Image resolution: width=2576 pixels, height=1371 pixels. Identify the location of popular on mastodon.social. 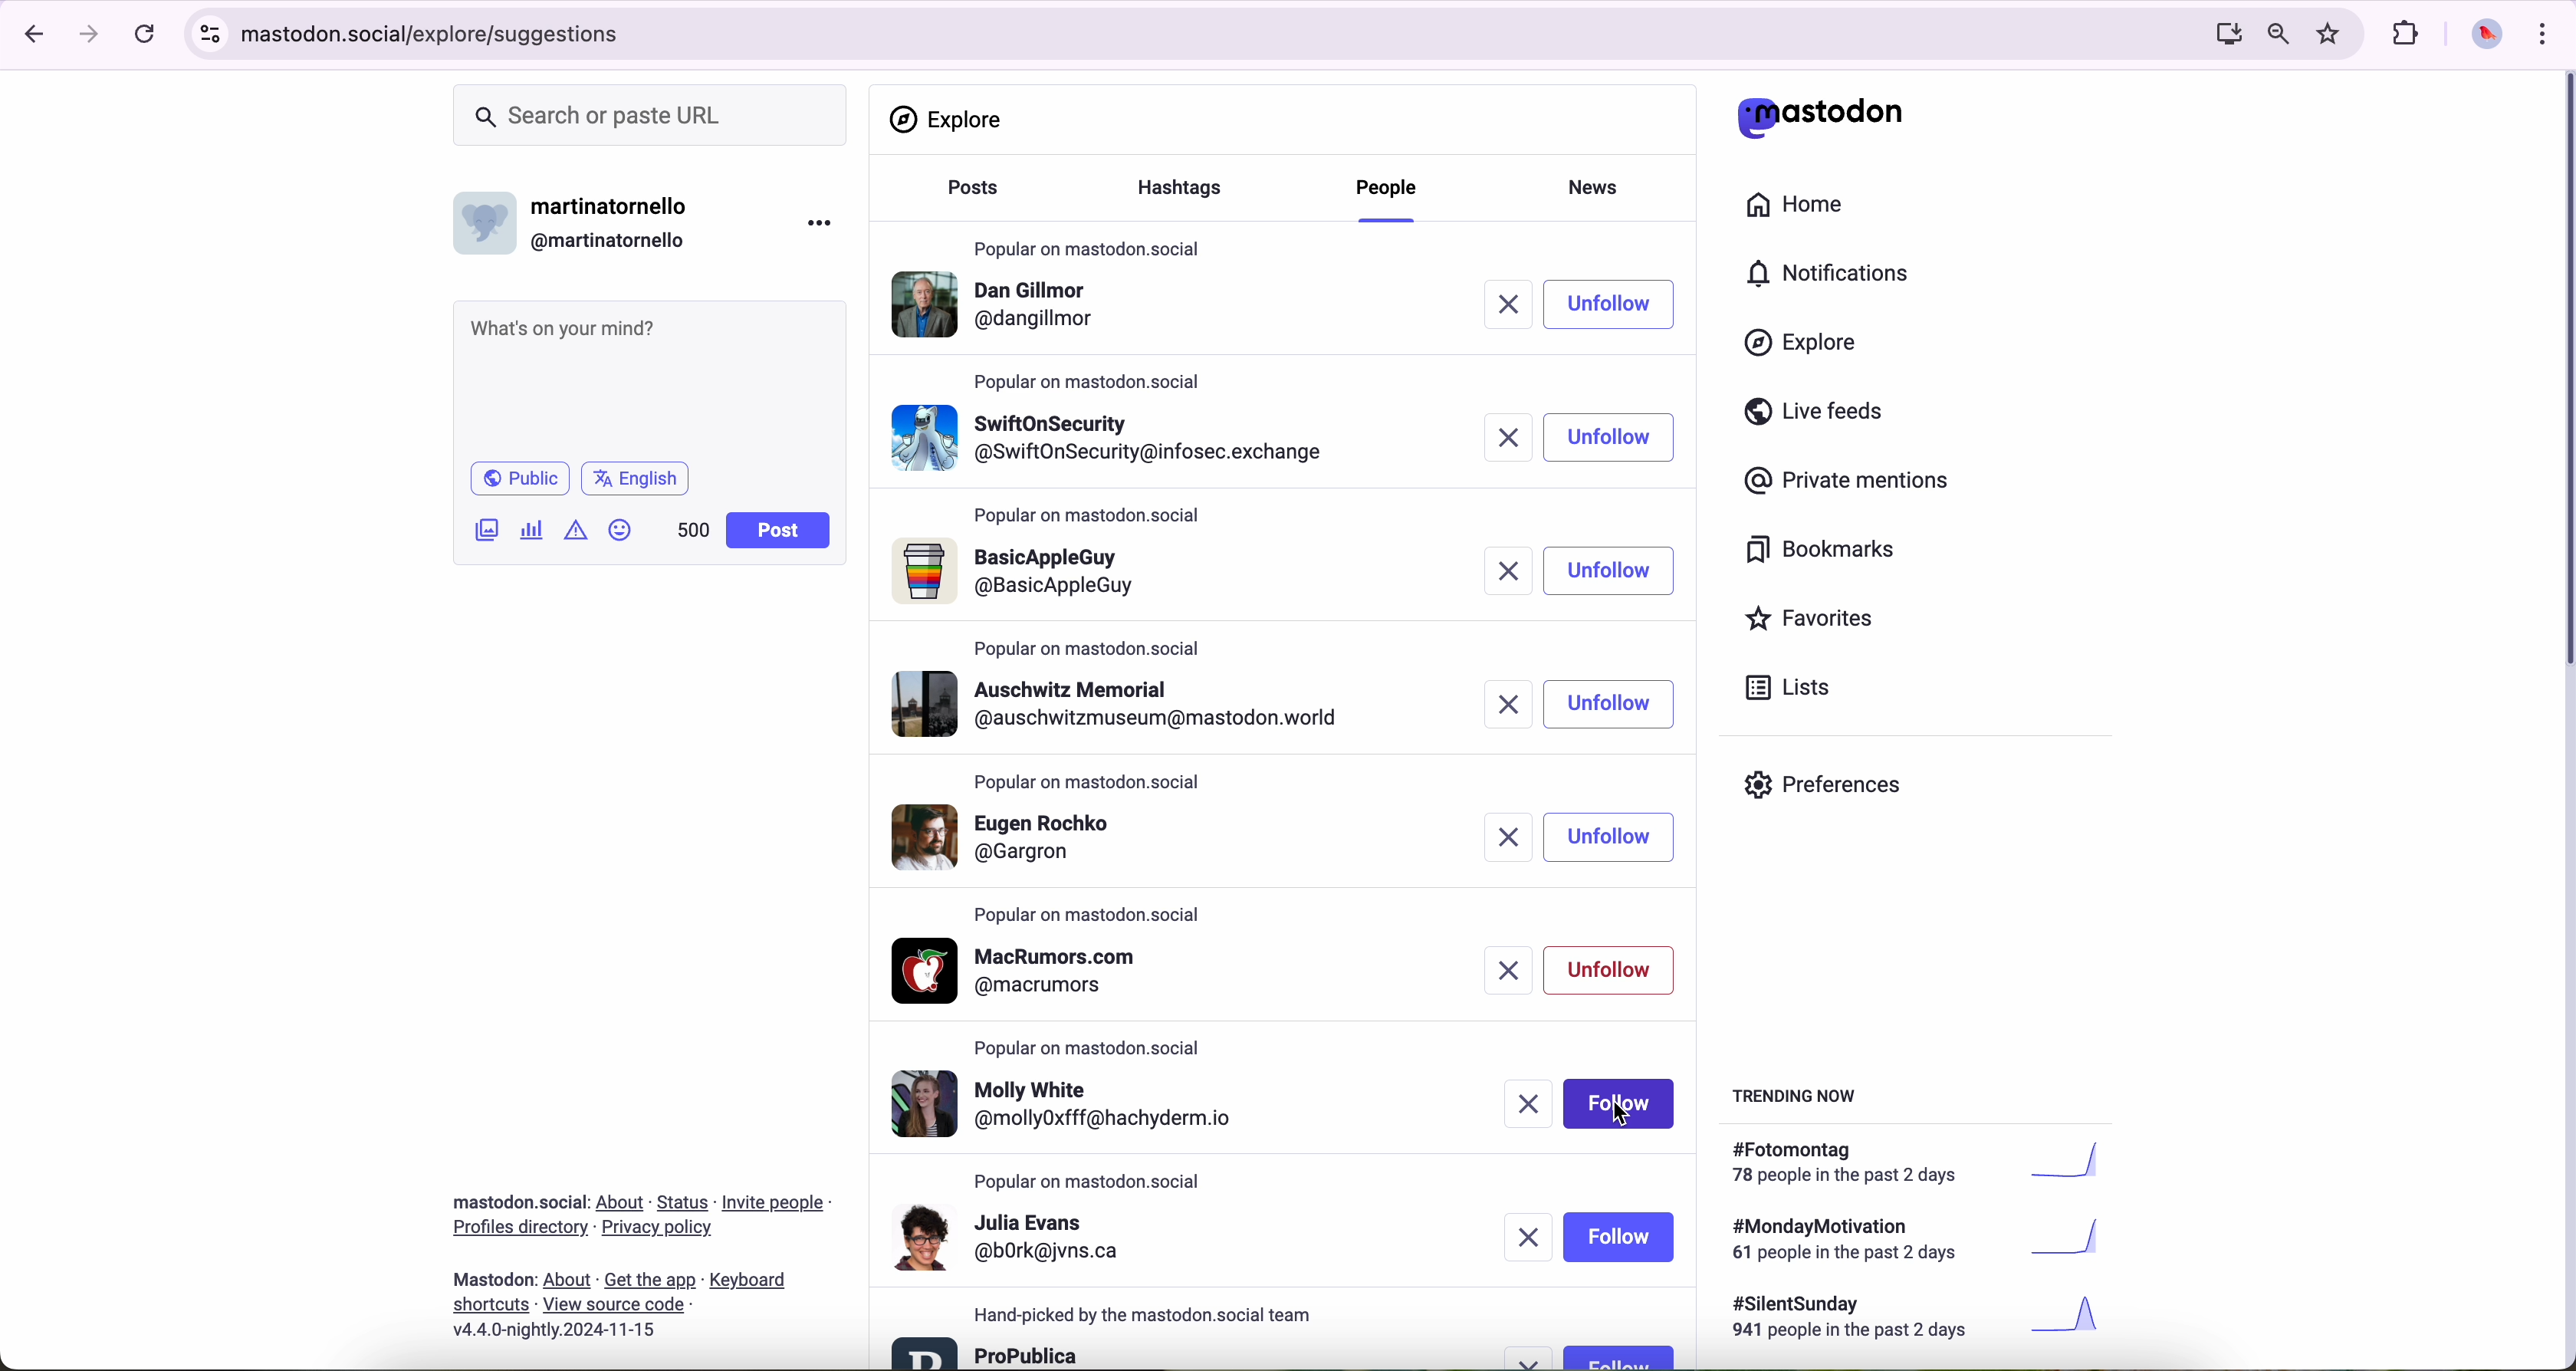
(1093, 379).